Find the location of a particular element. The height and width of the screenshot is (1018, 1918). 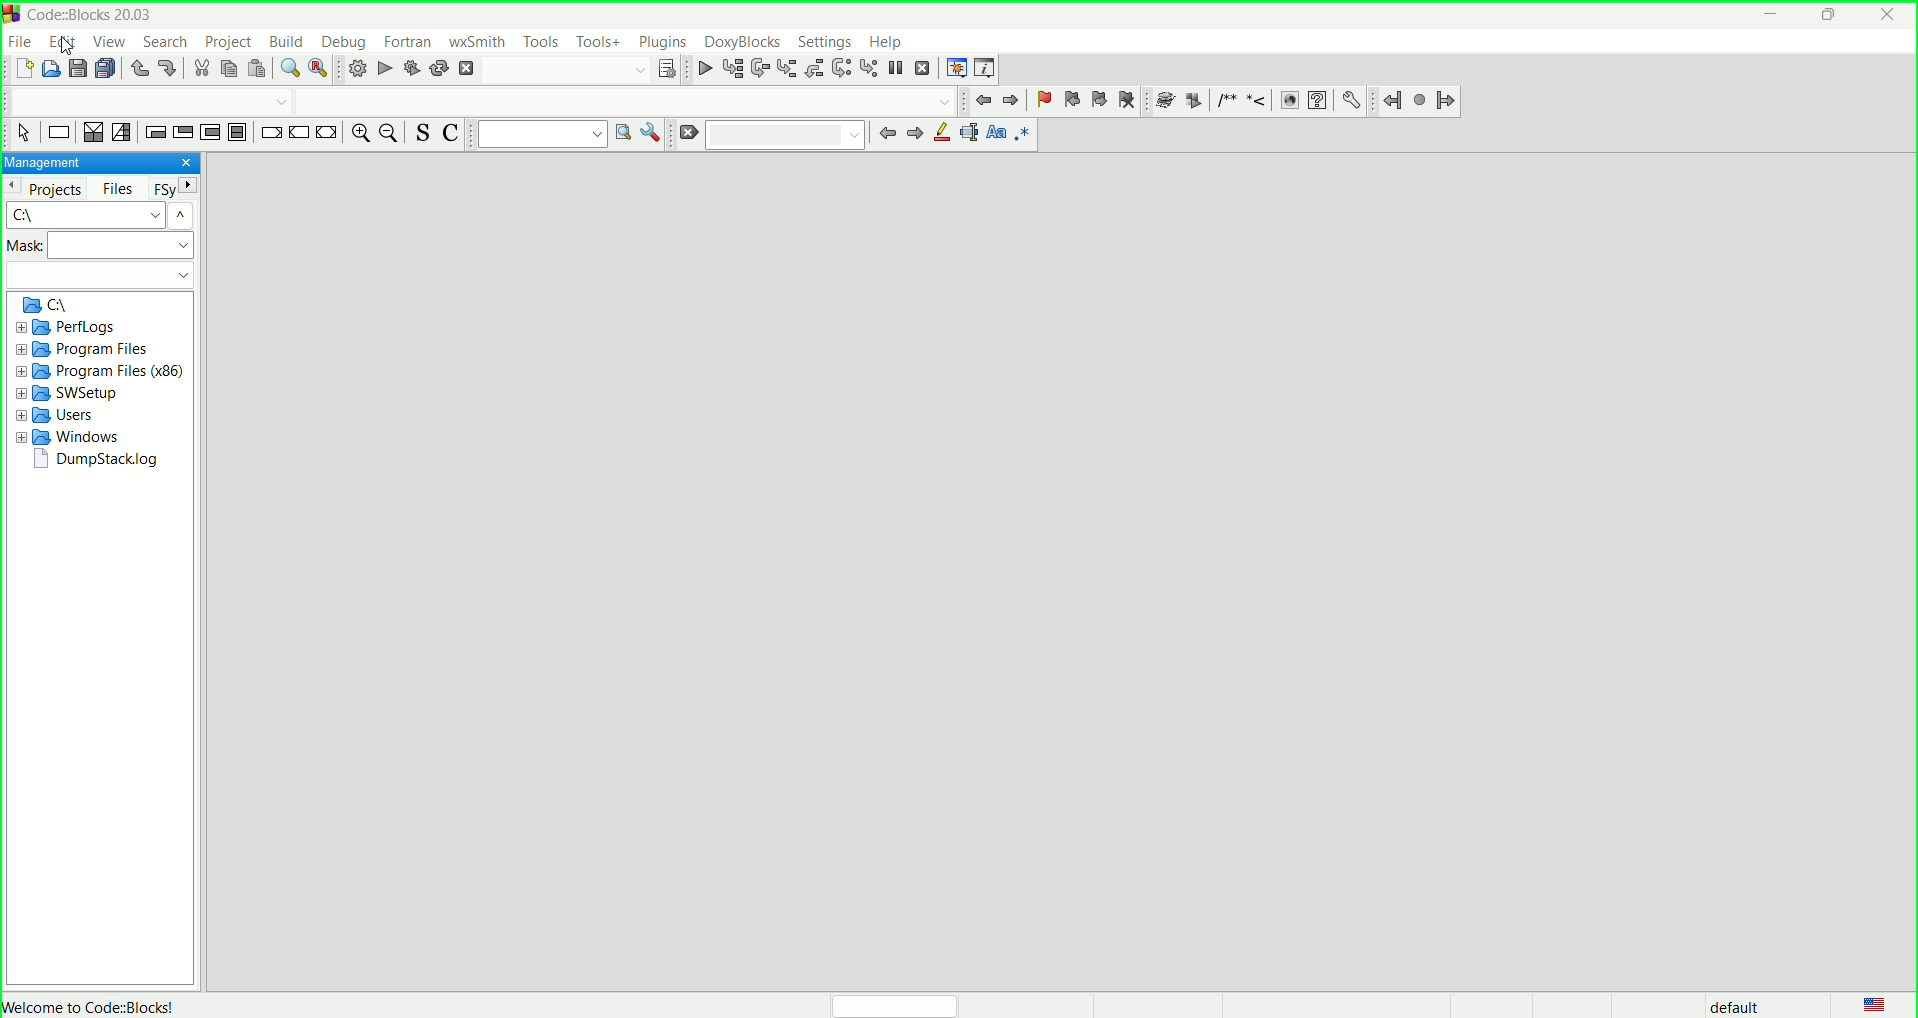

build is located at coordinates (355, 68).